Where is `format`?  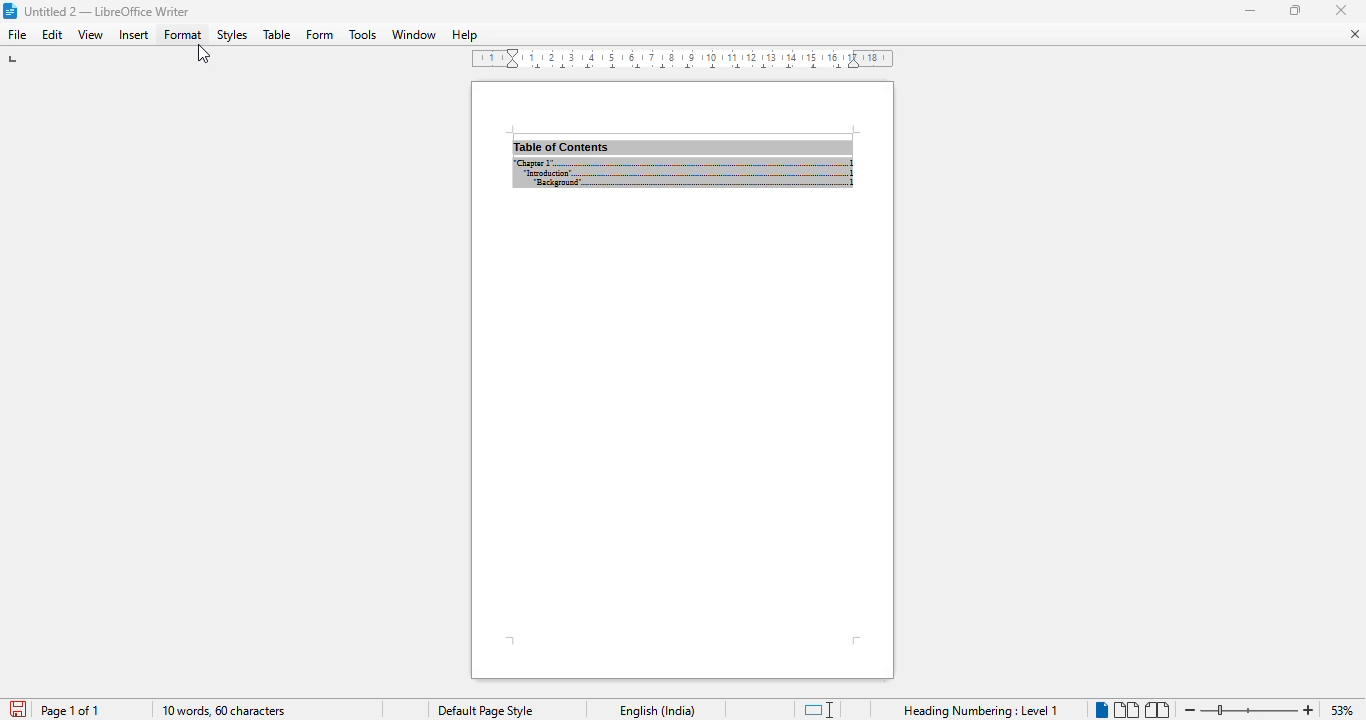 format is located at coordinates (184, 35).